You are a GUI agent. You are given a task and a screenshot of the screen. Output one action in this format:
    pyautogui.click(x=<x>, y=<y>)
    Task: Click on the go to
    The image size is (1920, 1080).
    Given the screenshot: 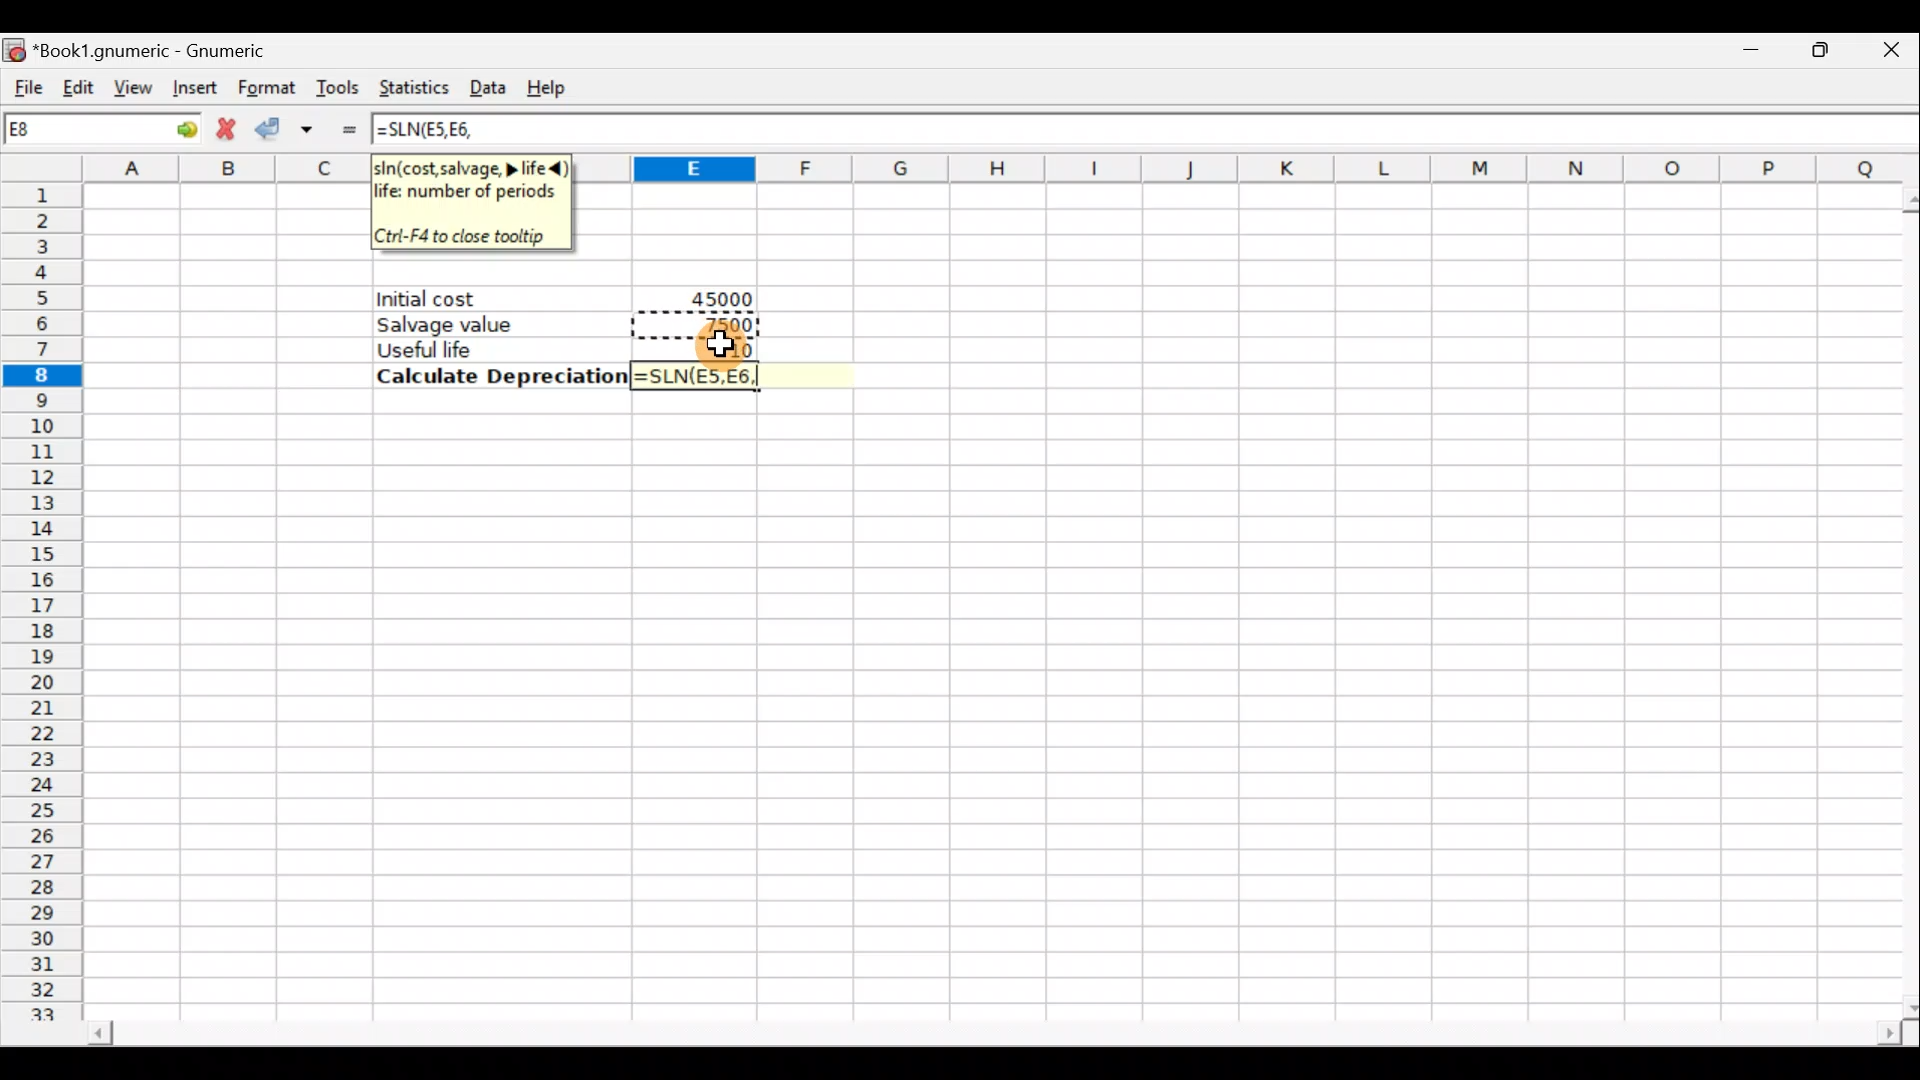 What is the action you would take?
    pyautogui.click(x=174, y=129)
    